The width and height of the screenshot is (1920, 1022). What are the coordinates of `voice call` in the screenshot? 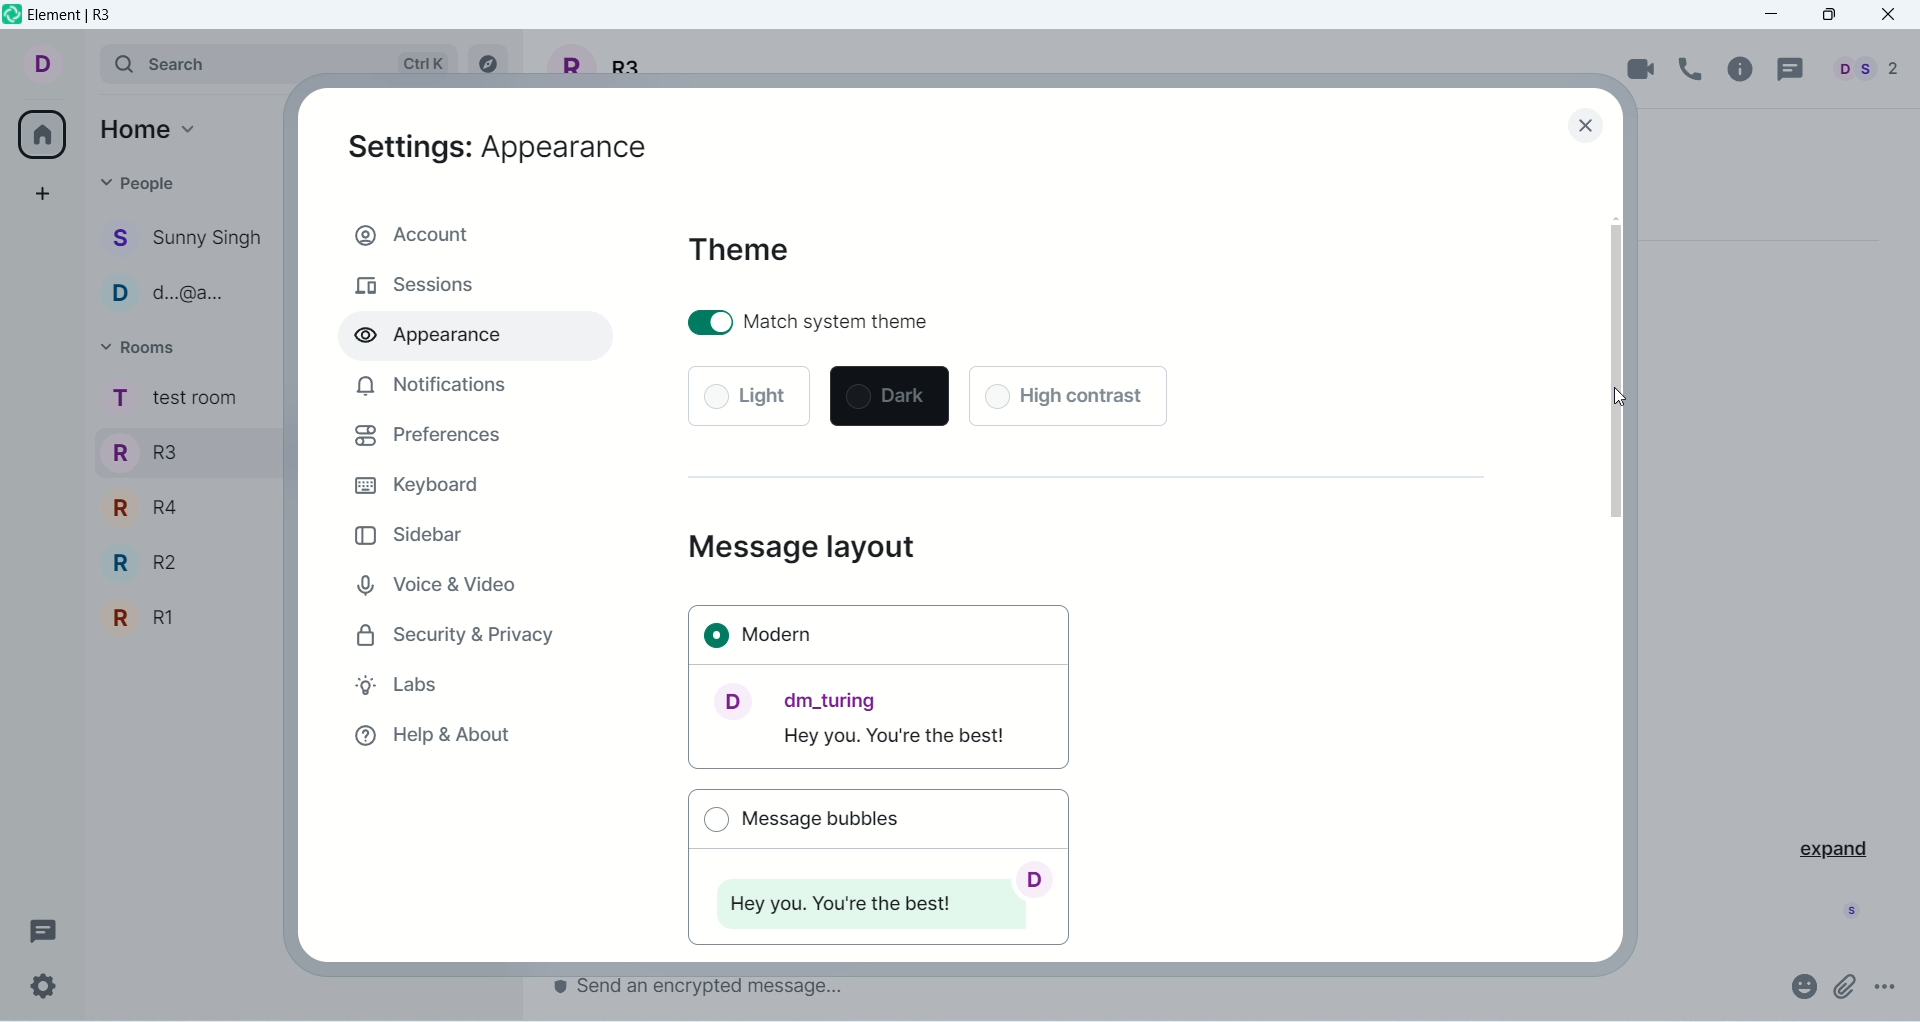 It's located at (1695, 69).